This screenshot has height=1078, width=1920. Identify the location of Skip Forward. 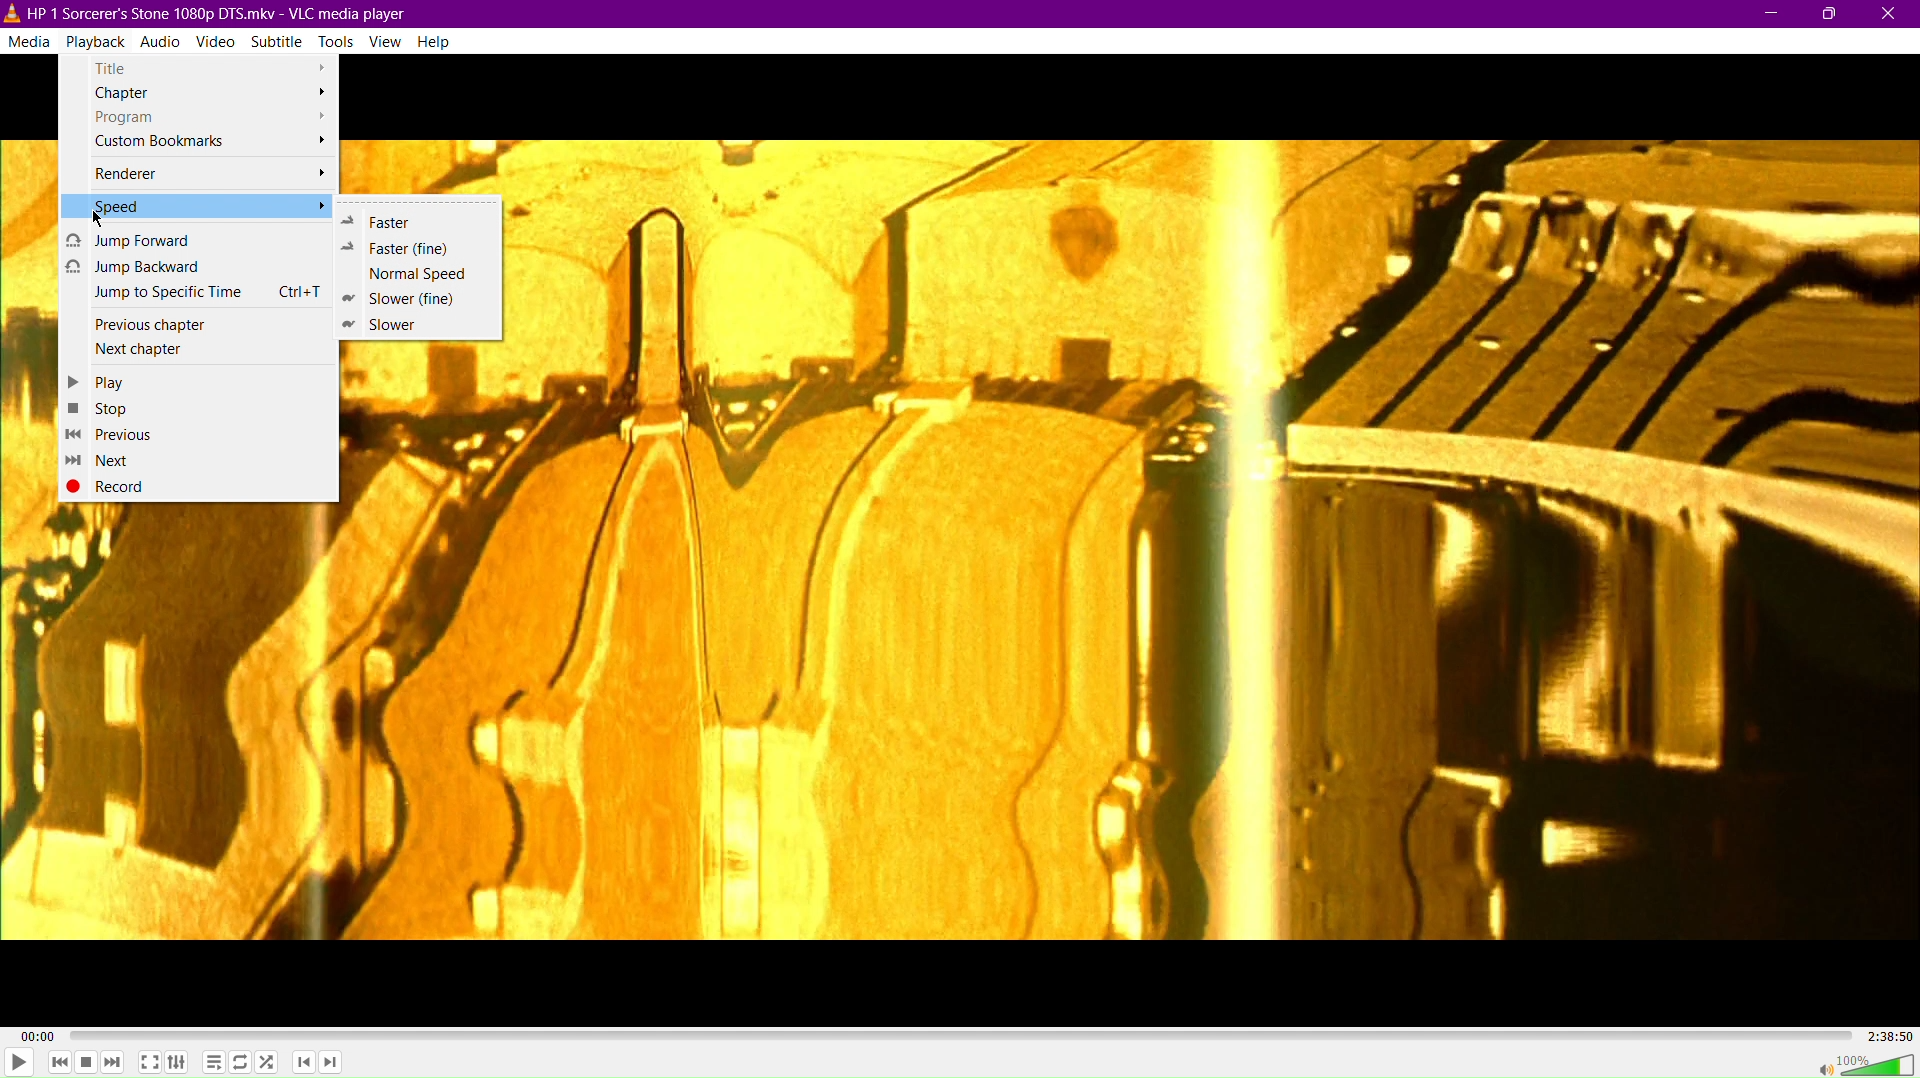
(116, 1063).